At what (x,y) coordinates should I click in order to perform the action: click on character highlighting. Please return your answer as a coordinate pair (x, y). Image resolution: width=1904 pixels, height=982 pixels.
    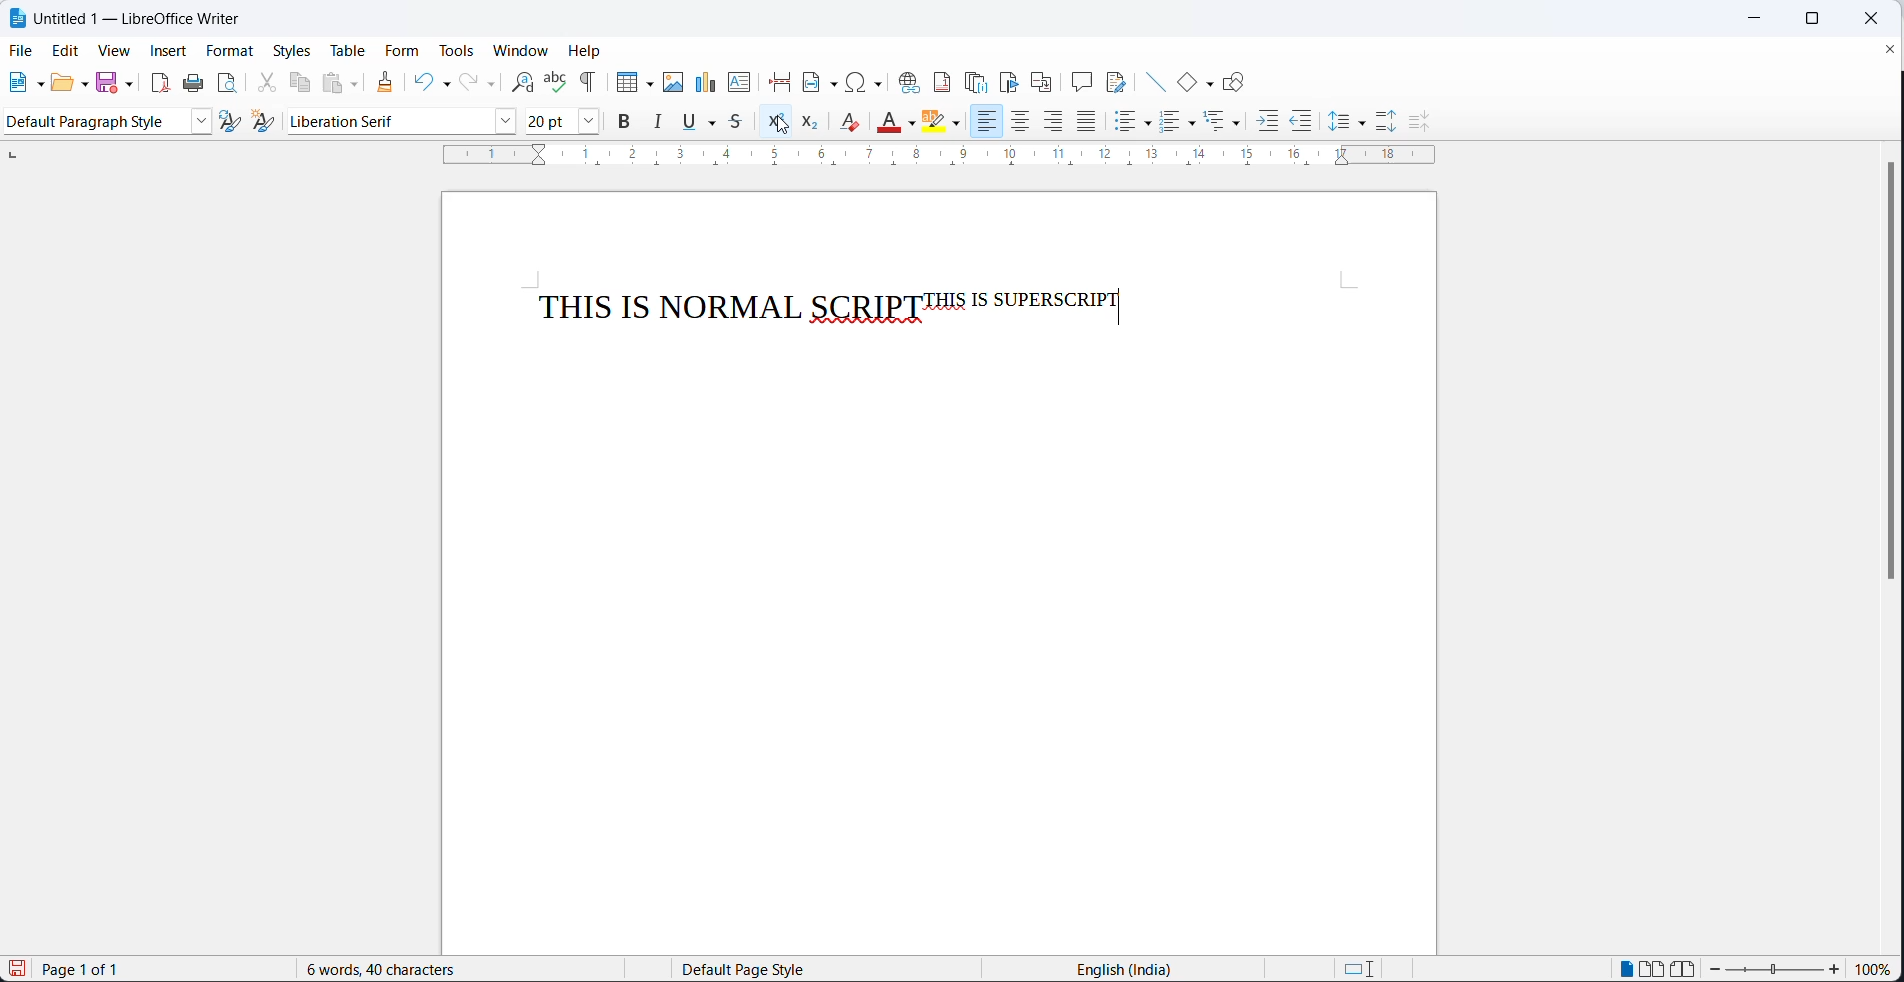
    Looking at the image, I should click on (959, 125).